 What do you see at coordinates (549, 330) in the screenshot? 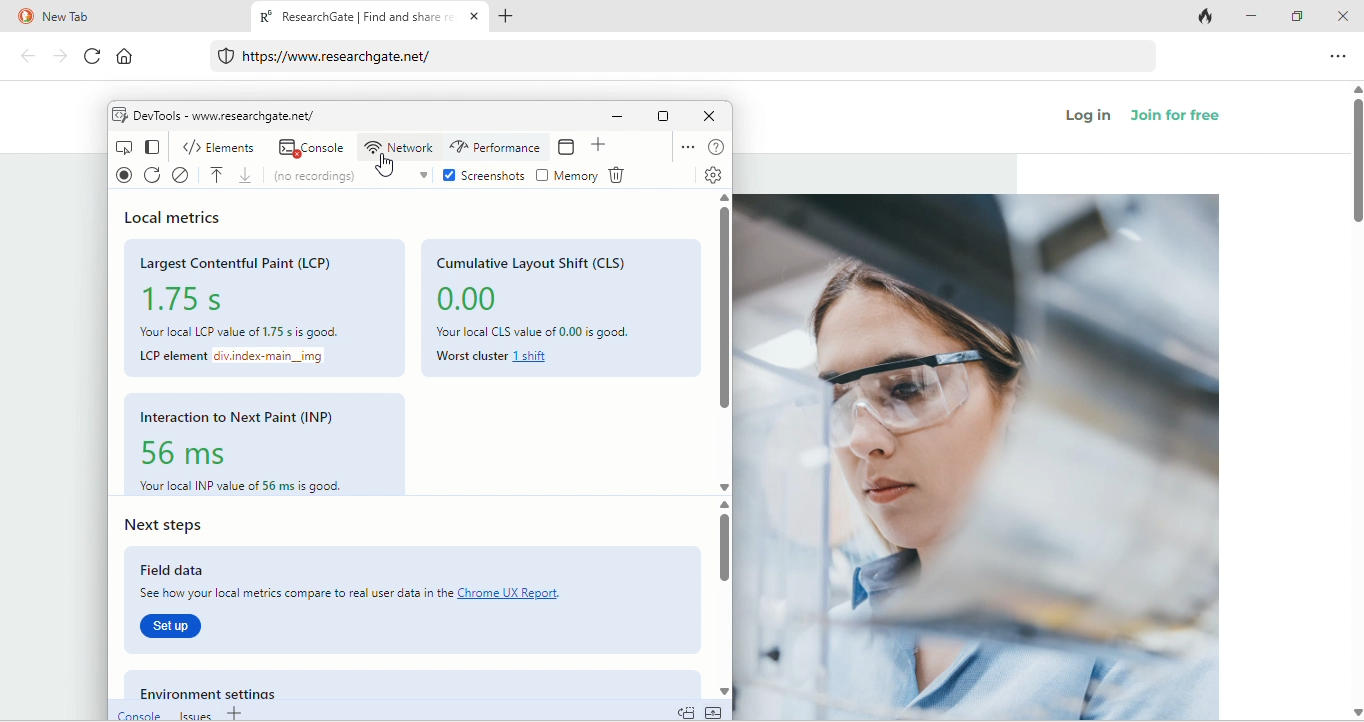
I see `your local cls of 0.00 is good` at bounding box center [549, 330].